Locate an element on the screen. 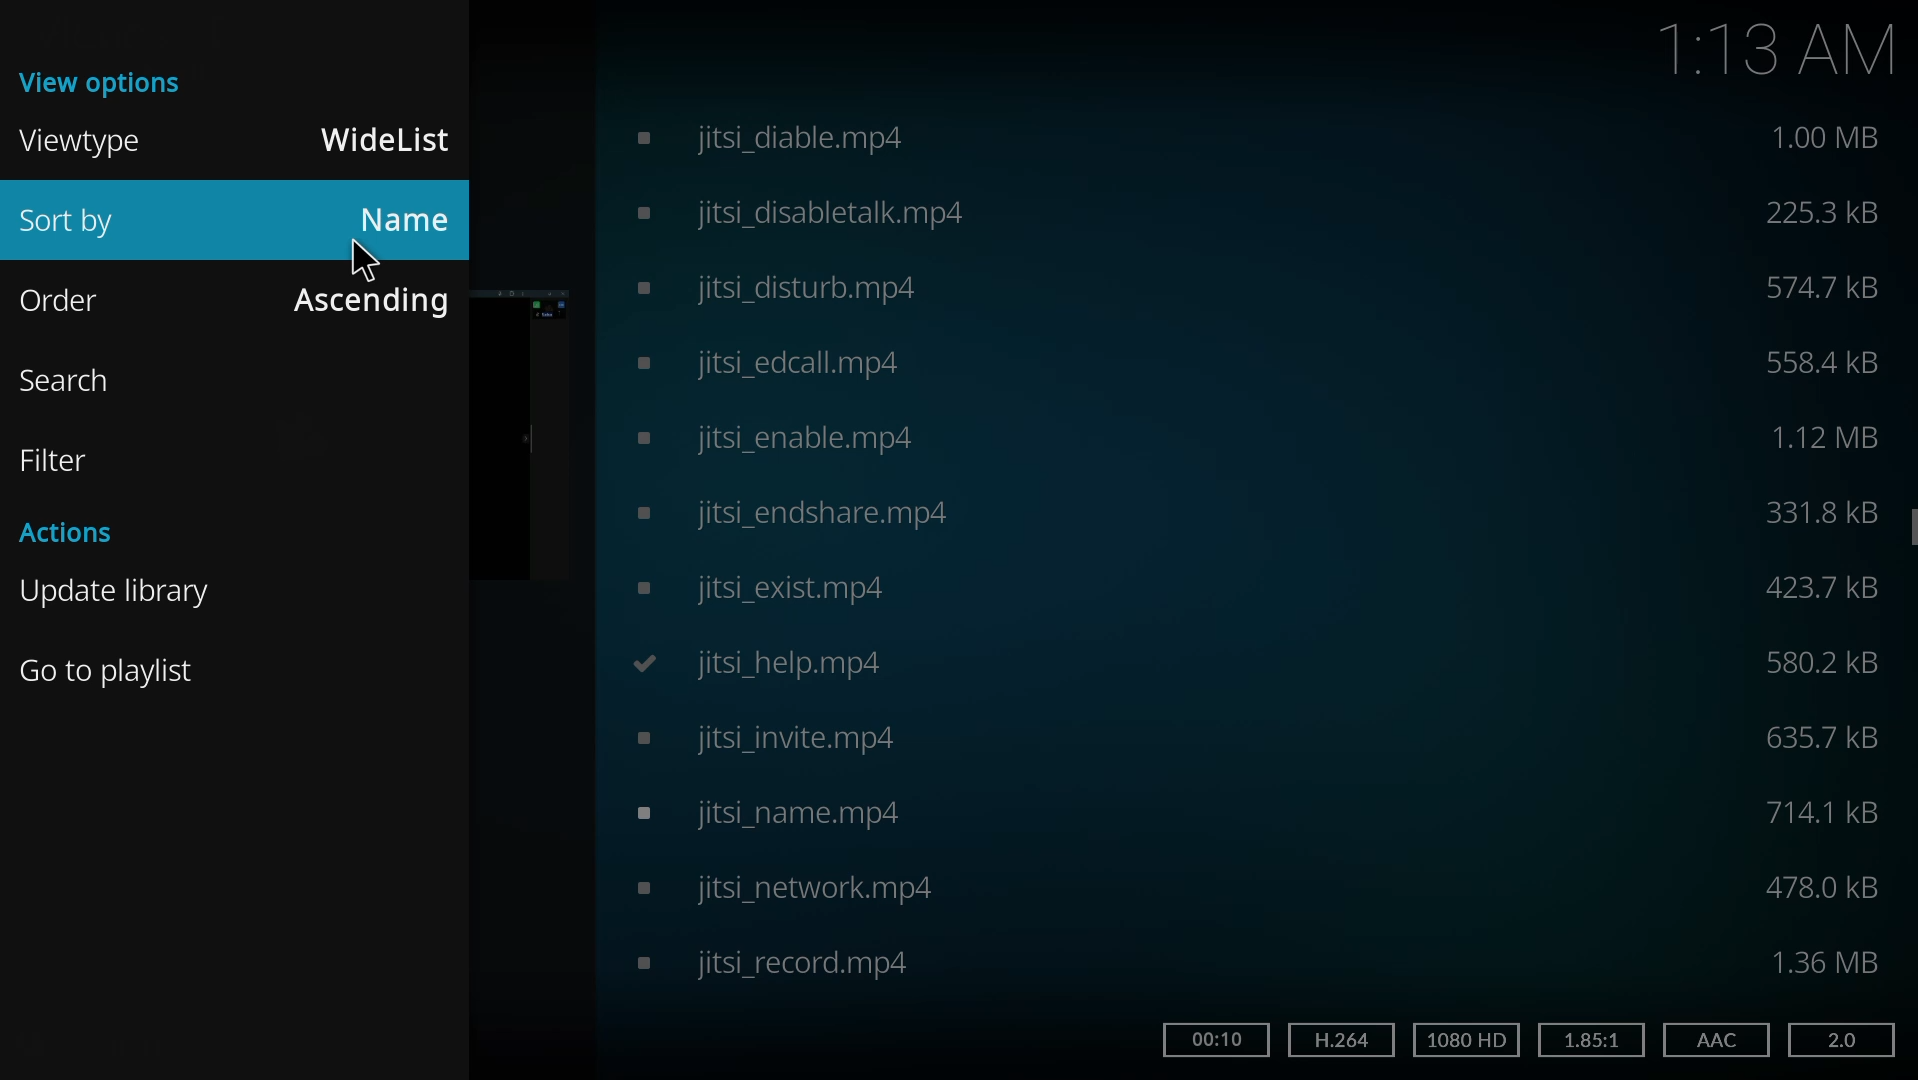 This screenshot has height=1080, width=1918. size is located at coordinates (1827, 734).